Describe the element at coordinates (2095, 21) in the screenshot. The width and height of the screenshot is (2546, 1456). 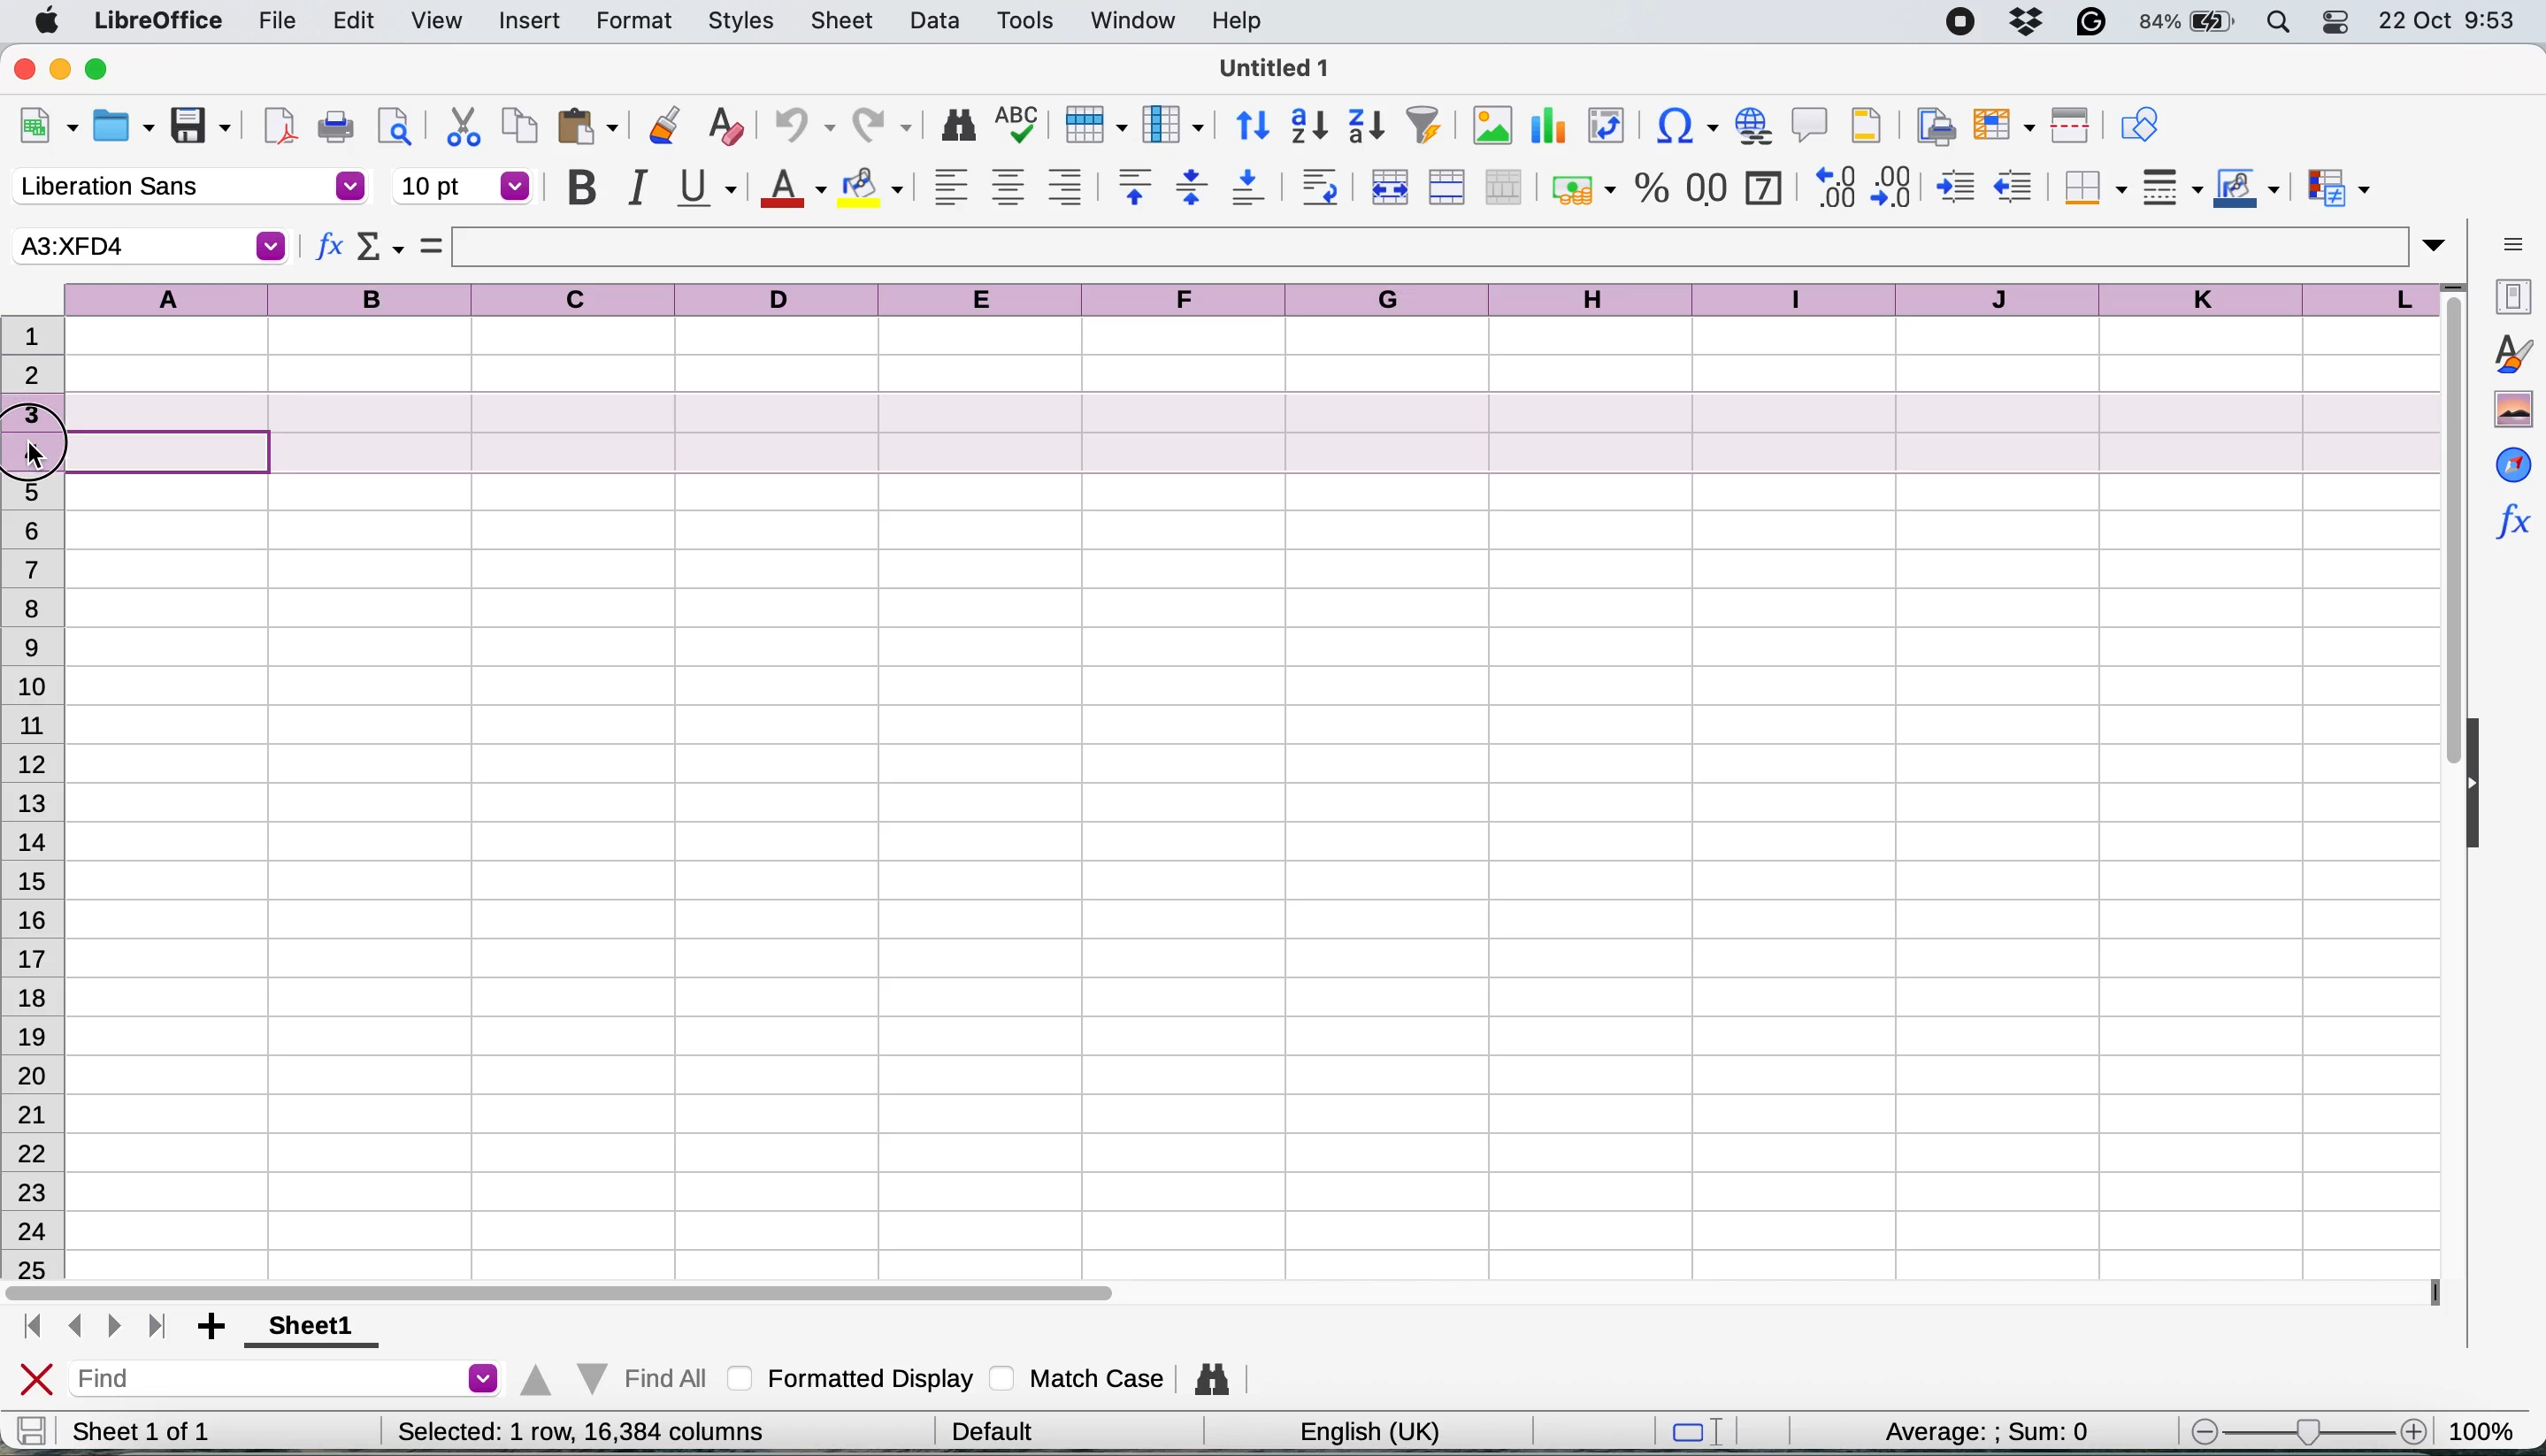
I see `grammarly` at that location.